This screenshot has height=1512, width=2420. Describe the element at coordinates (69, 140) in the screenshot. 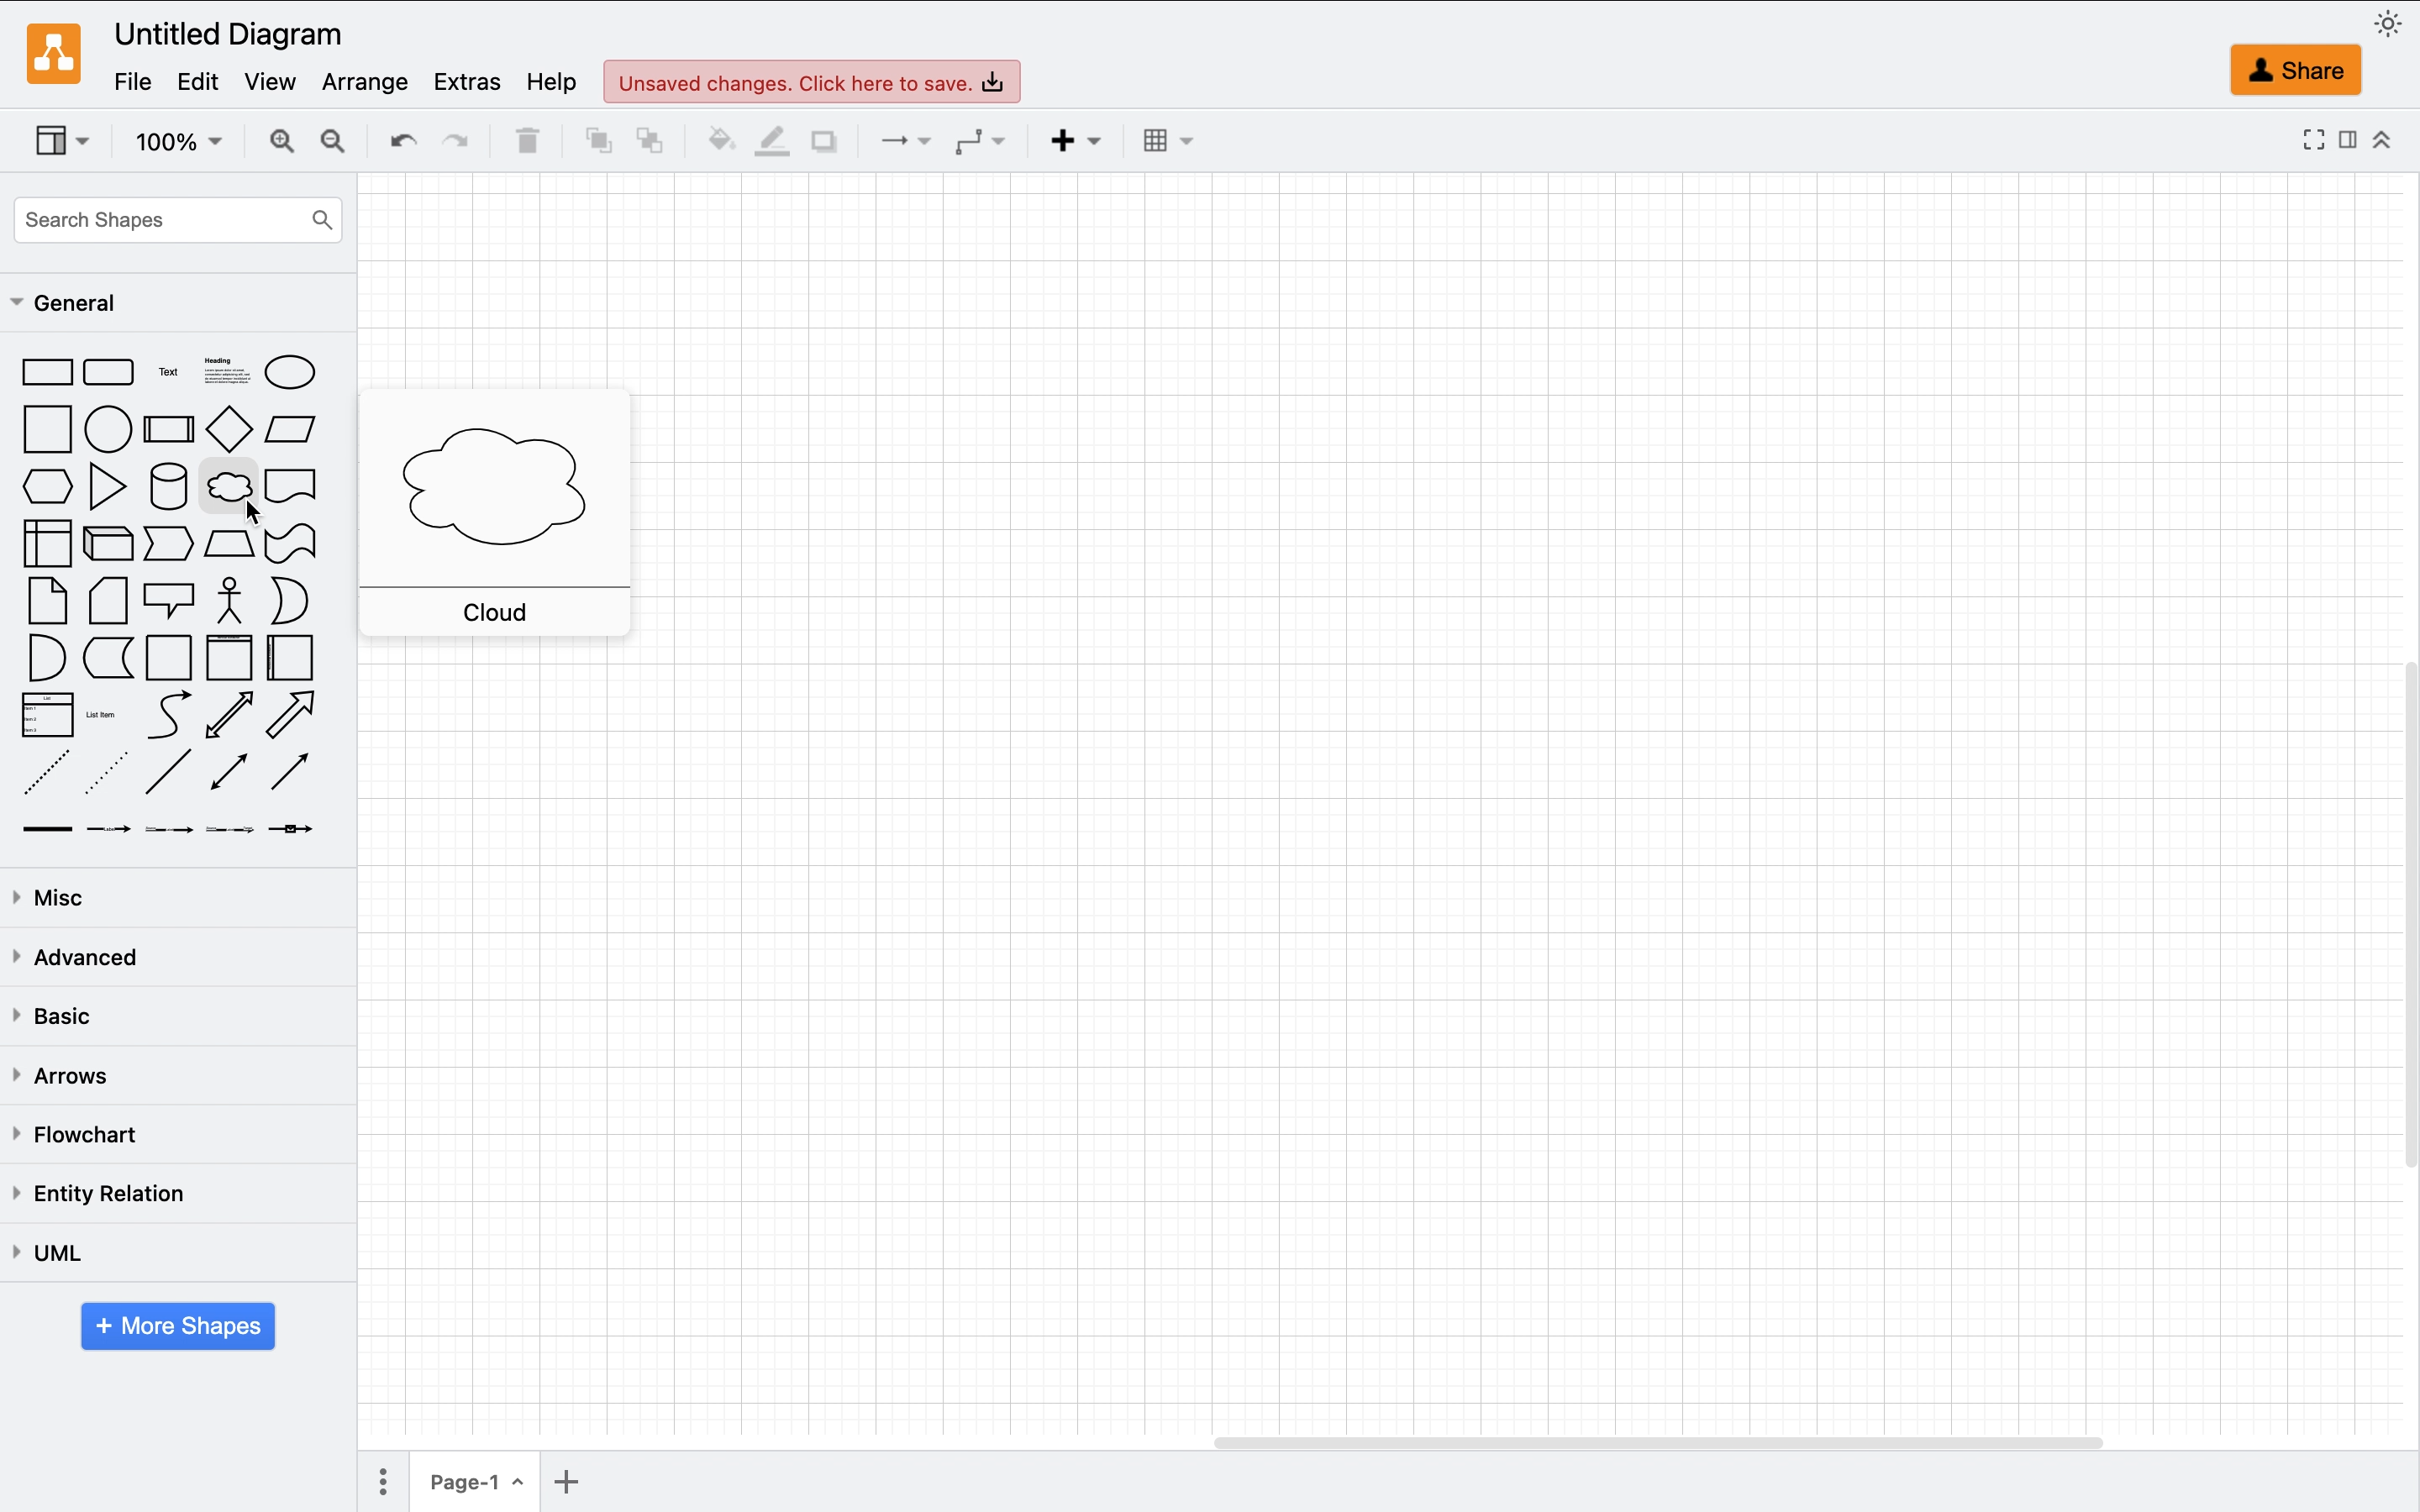

I see `view` at that location.